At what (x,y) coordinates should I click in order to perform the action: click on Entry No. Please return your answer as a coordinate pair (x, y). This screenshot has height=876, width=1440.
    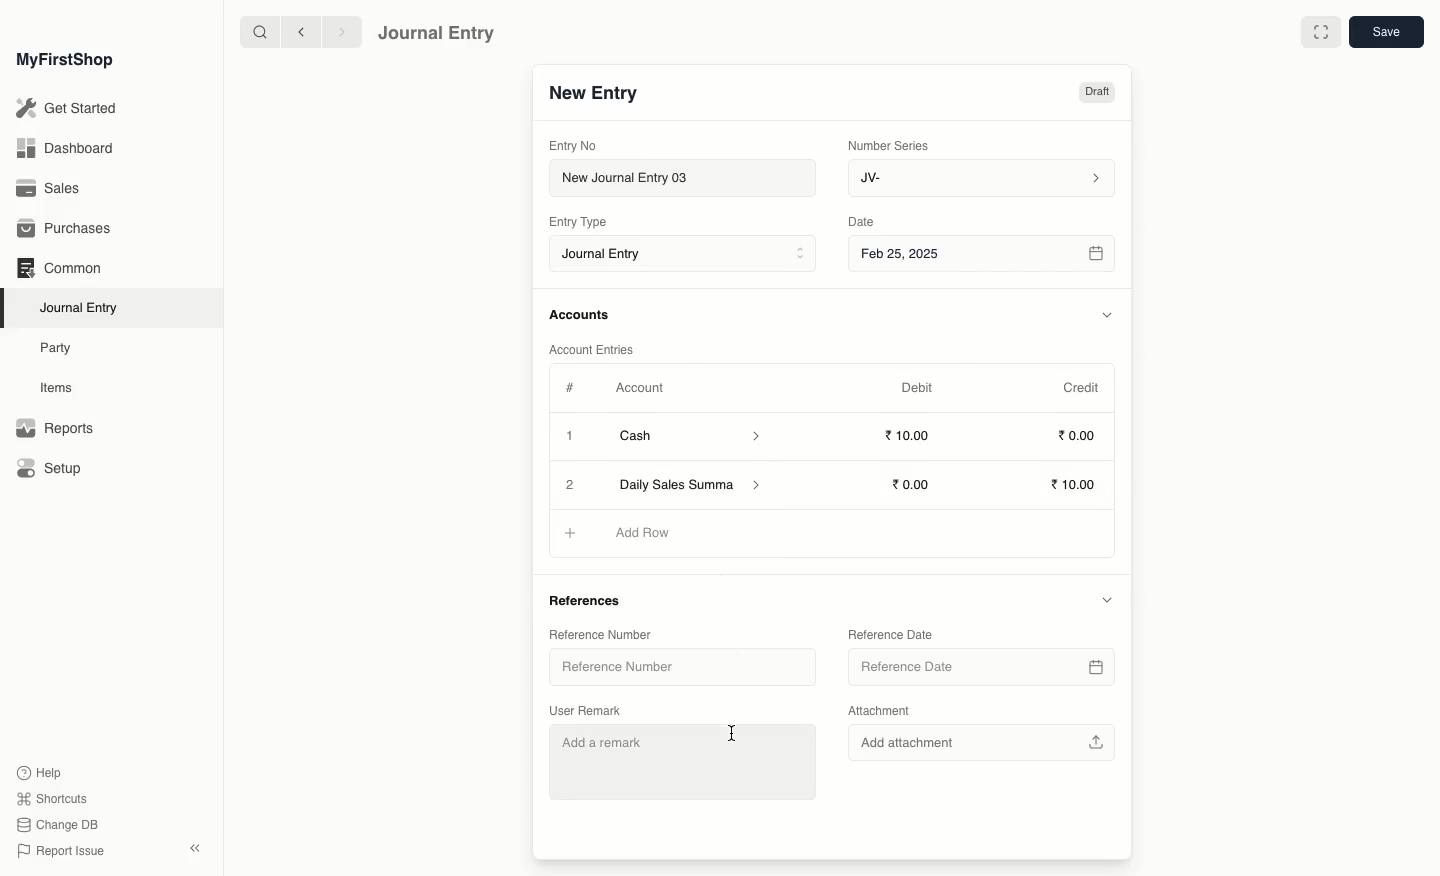
    Looking at the image, I should click on (574, 145).